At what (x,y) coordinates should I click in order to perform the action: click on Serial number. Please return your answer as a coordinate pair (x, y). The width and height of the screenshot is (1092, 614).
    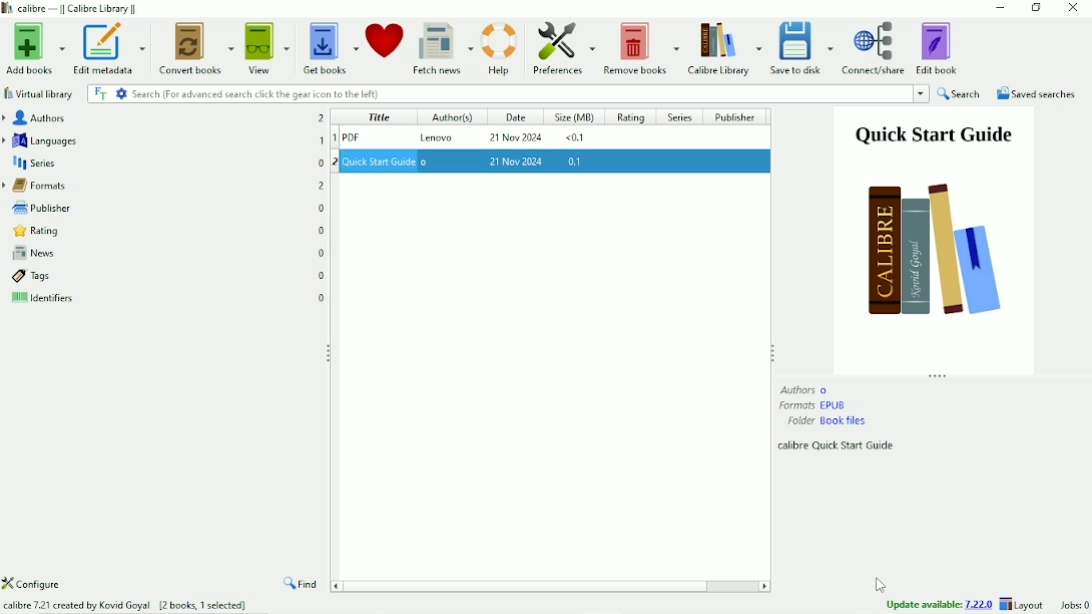
    Looking at the image, I should click on (333, 144).